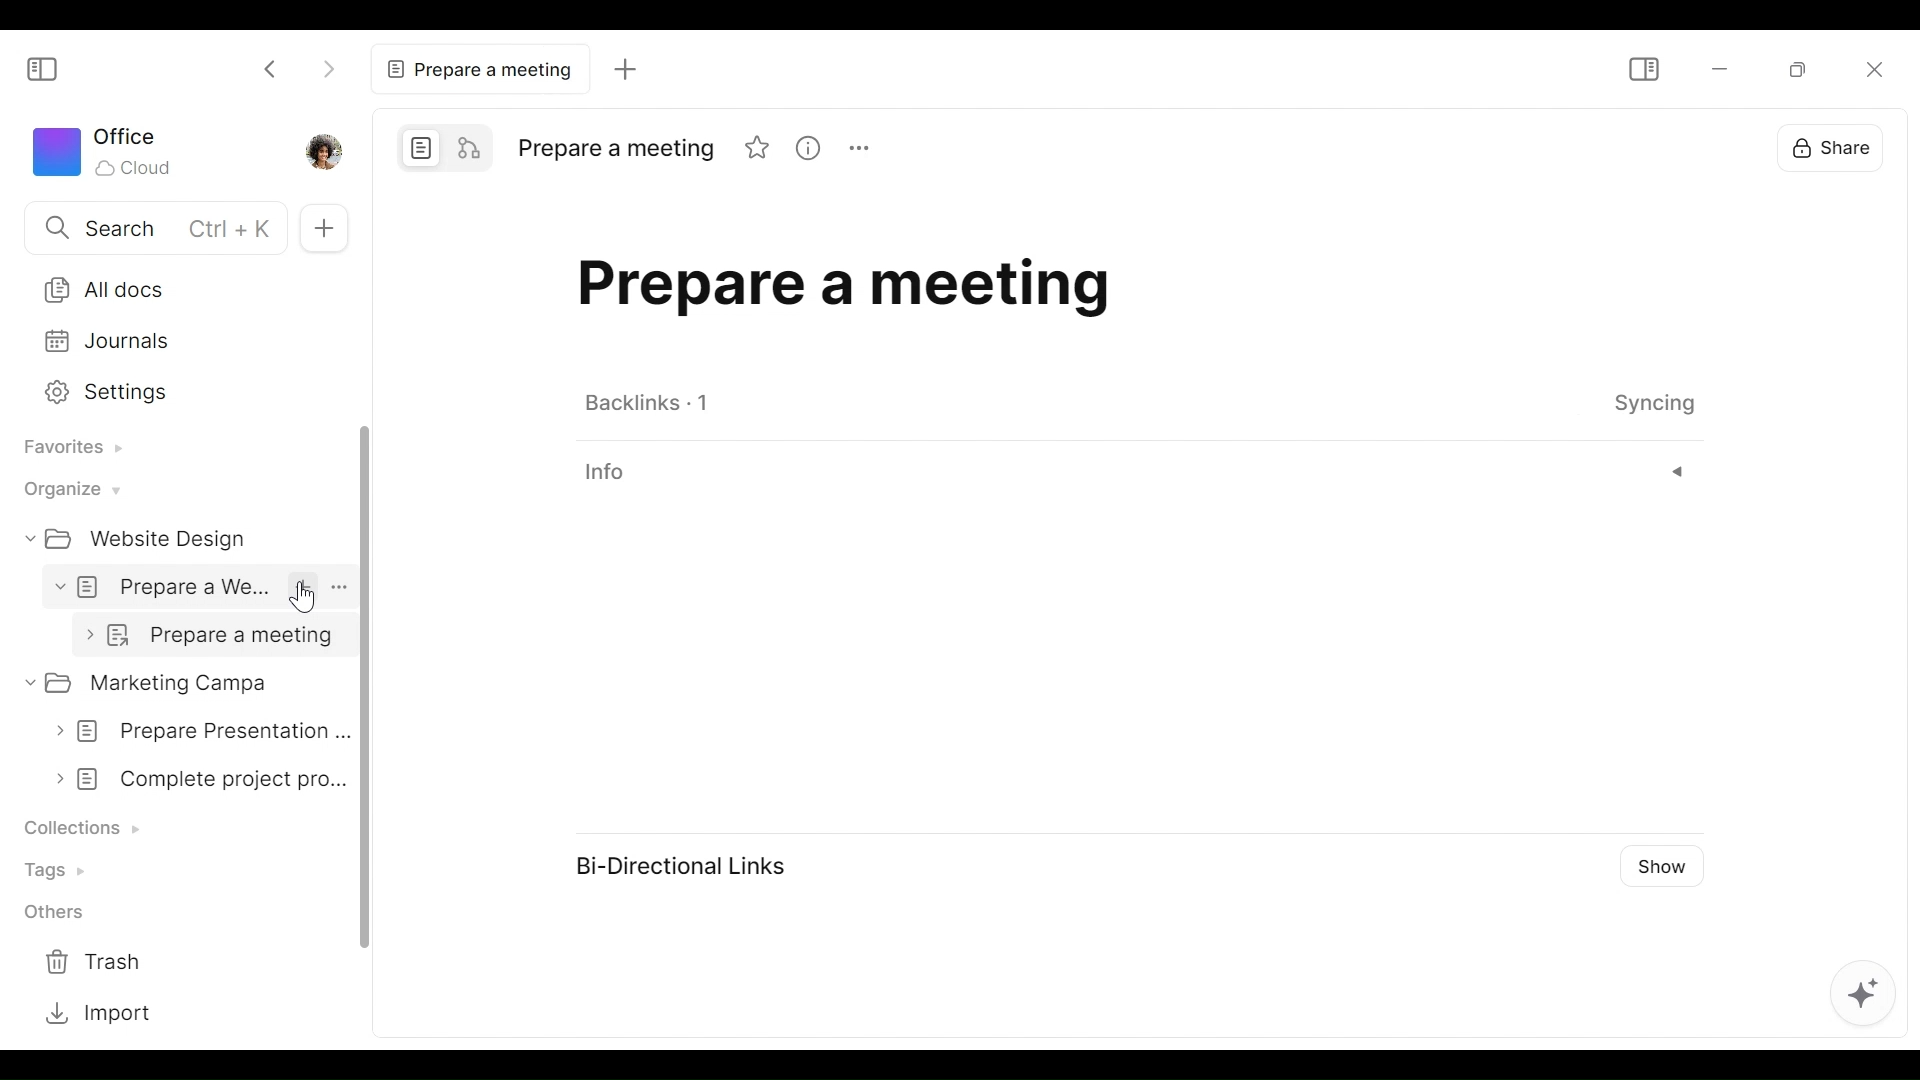  I want to click on Syncing, so click(1651, 405).